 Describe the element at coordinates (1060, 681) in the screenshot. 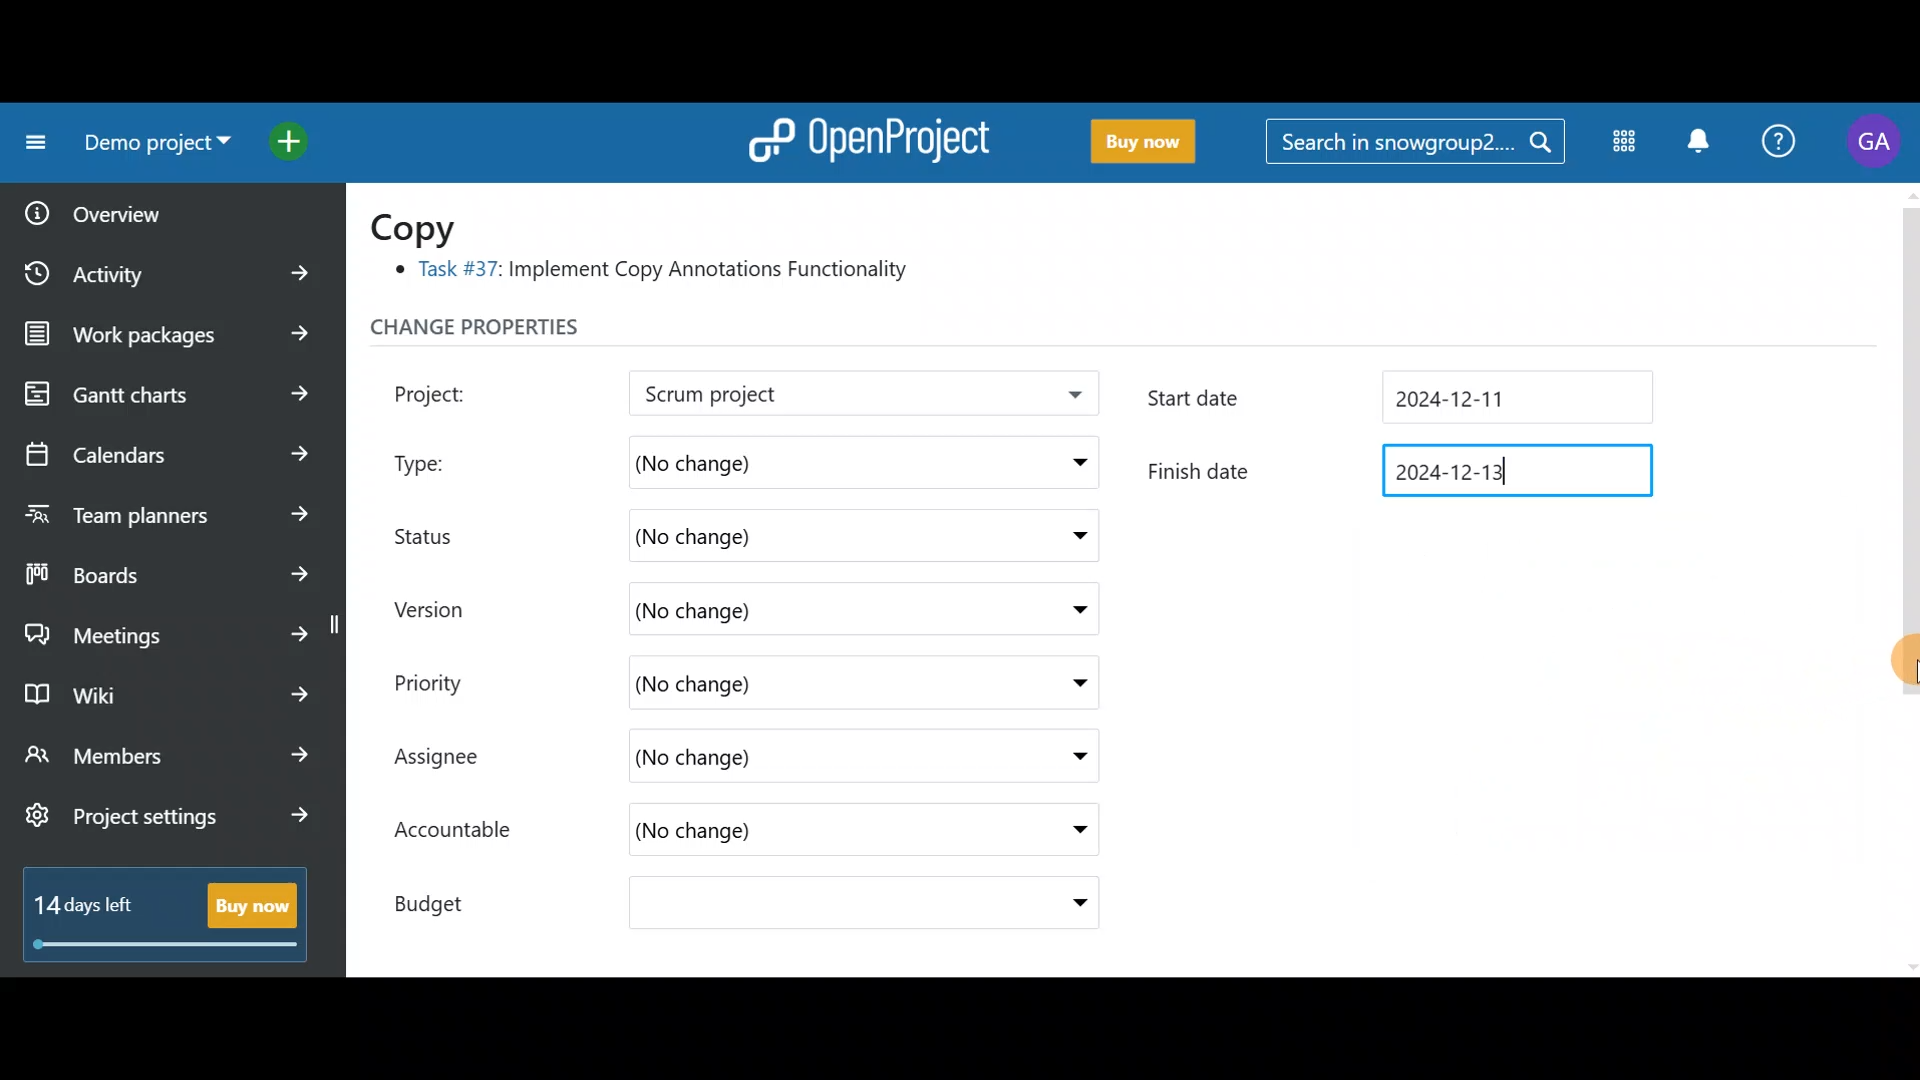

I see `Priority drop down` at that location.